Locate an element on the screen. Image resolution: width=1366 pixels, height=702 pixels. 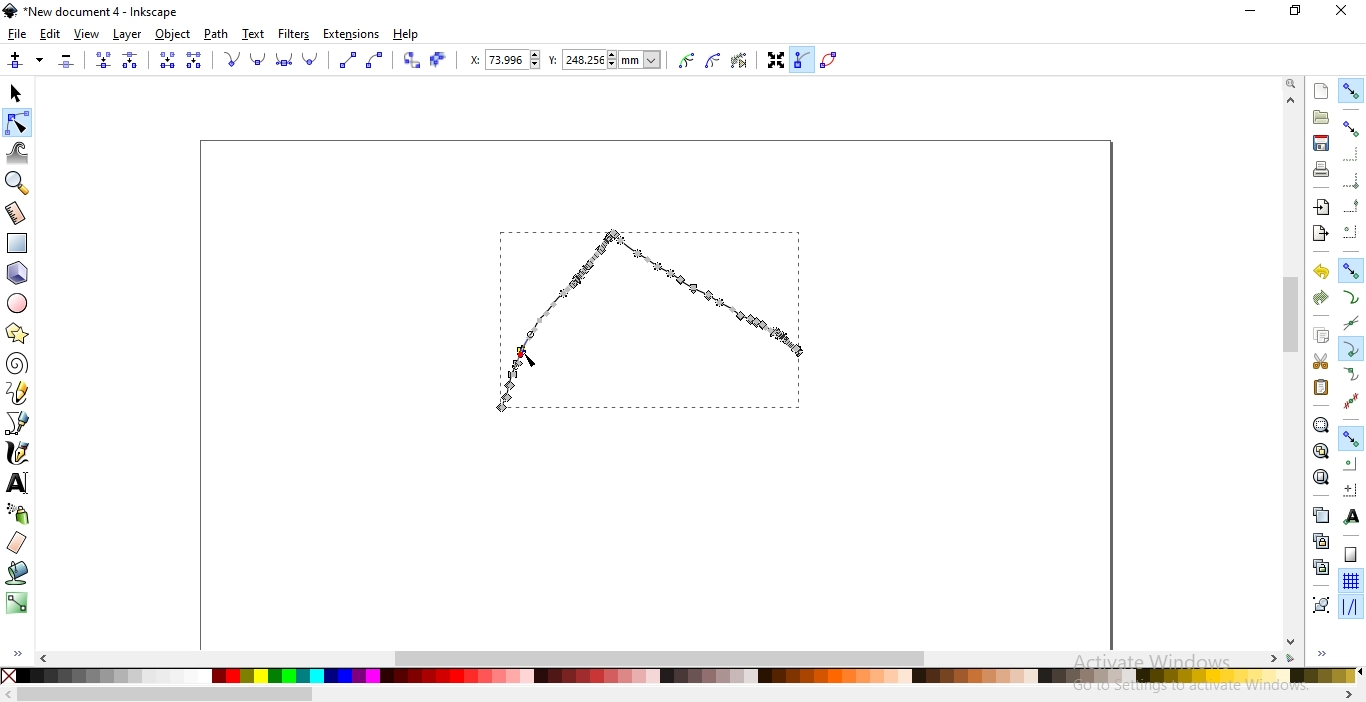
scrollbar is located at coordinates (166, 696).